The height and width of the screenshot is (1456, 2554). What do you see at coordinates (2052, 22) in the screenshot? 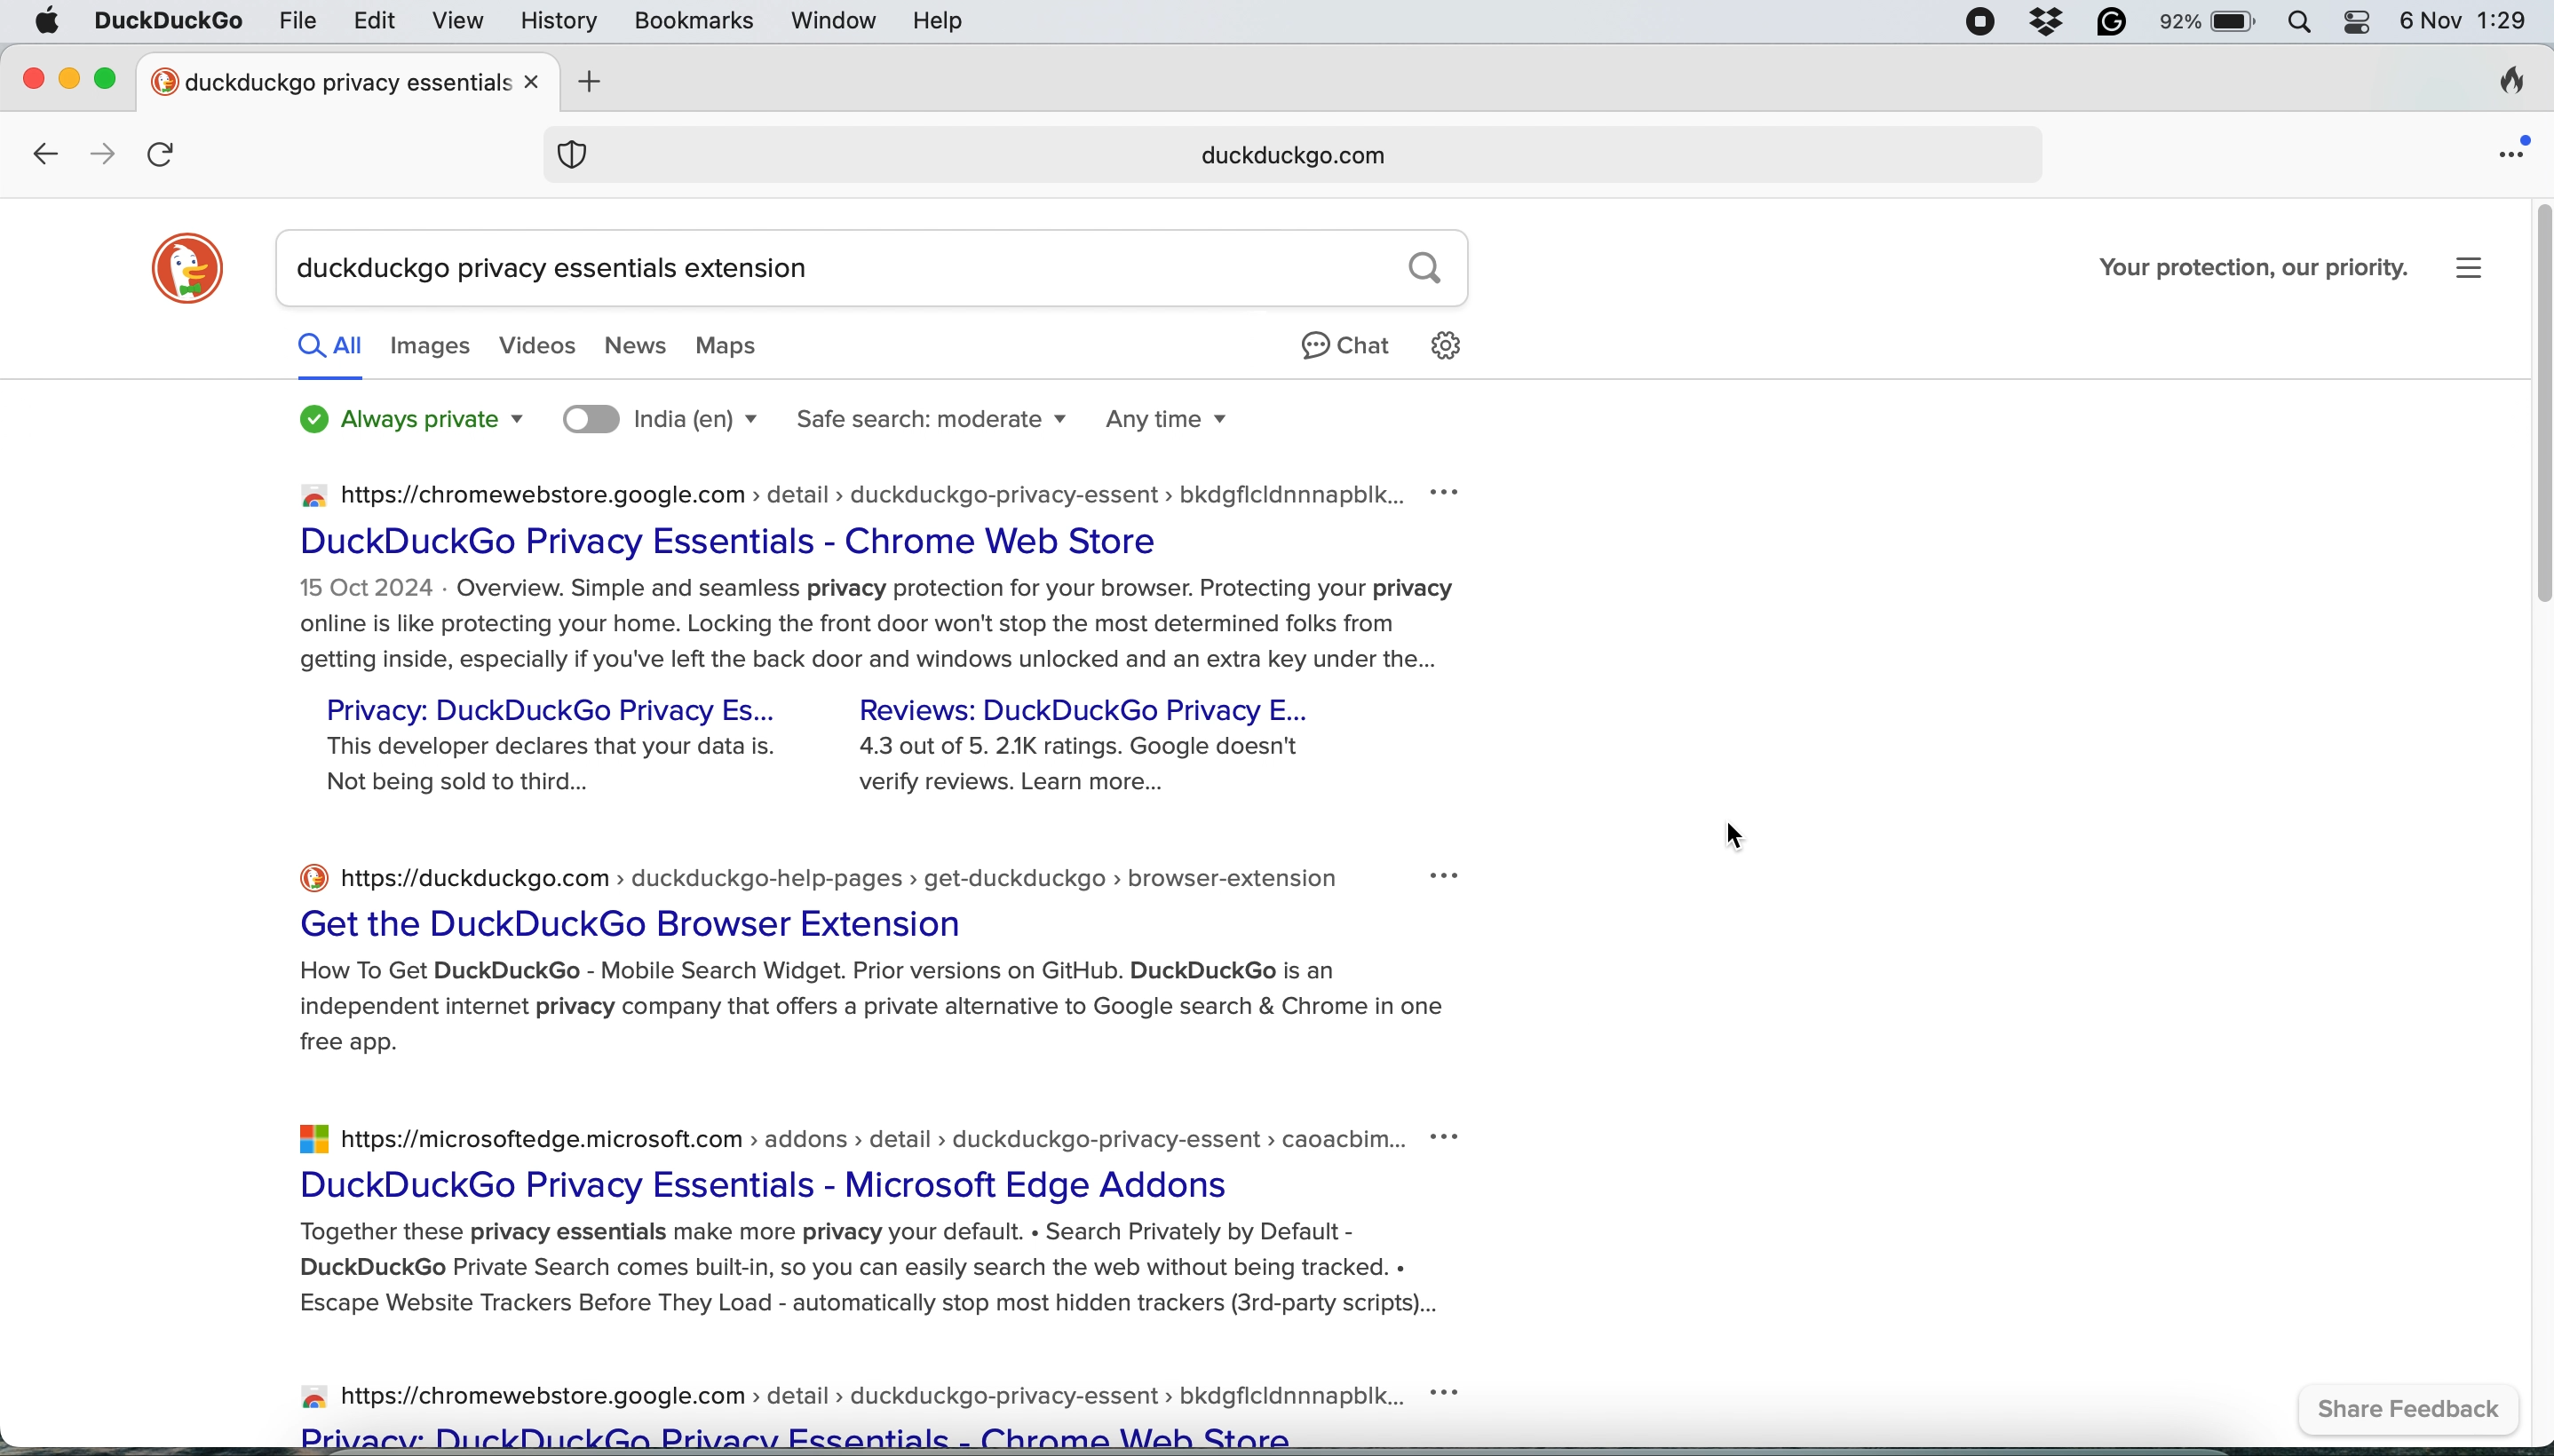
I see `dropbox` at bounding box center [2052, 22].